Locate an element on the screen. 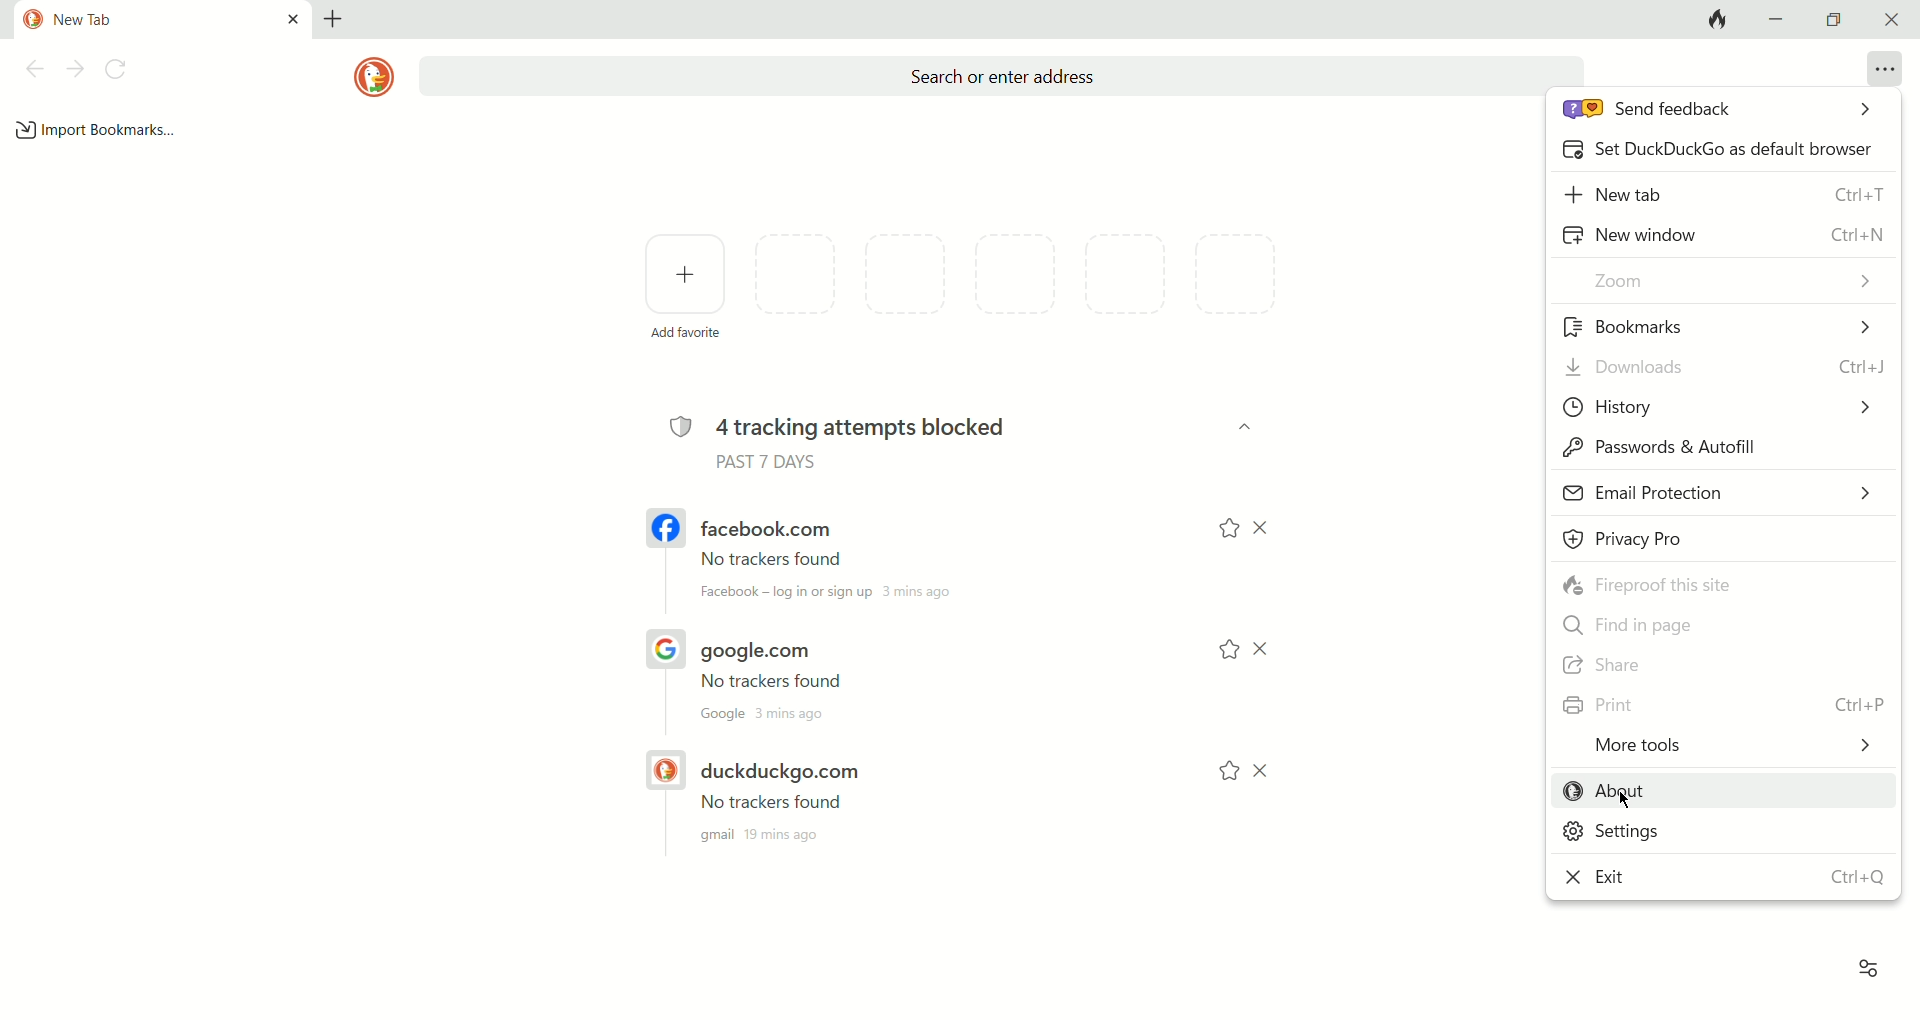 The image size is (1920, 1020). passwords and autofill is located at coordinates (1714, 449).